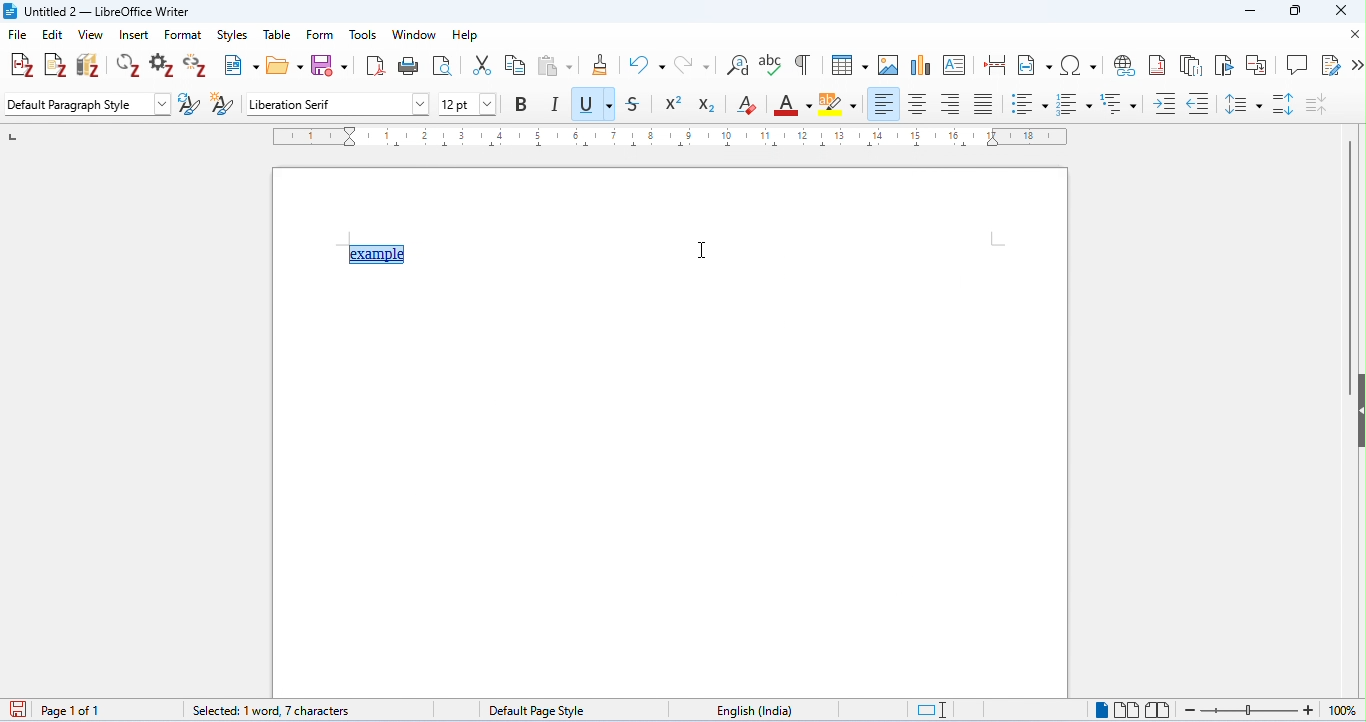 The width and height of the screenshot is (1366, 722). What do you see at coordinates (98, 12) in the screenshot?
I see `title` at bounding box center [98, 12].